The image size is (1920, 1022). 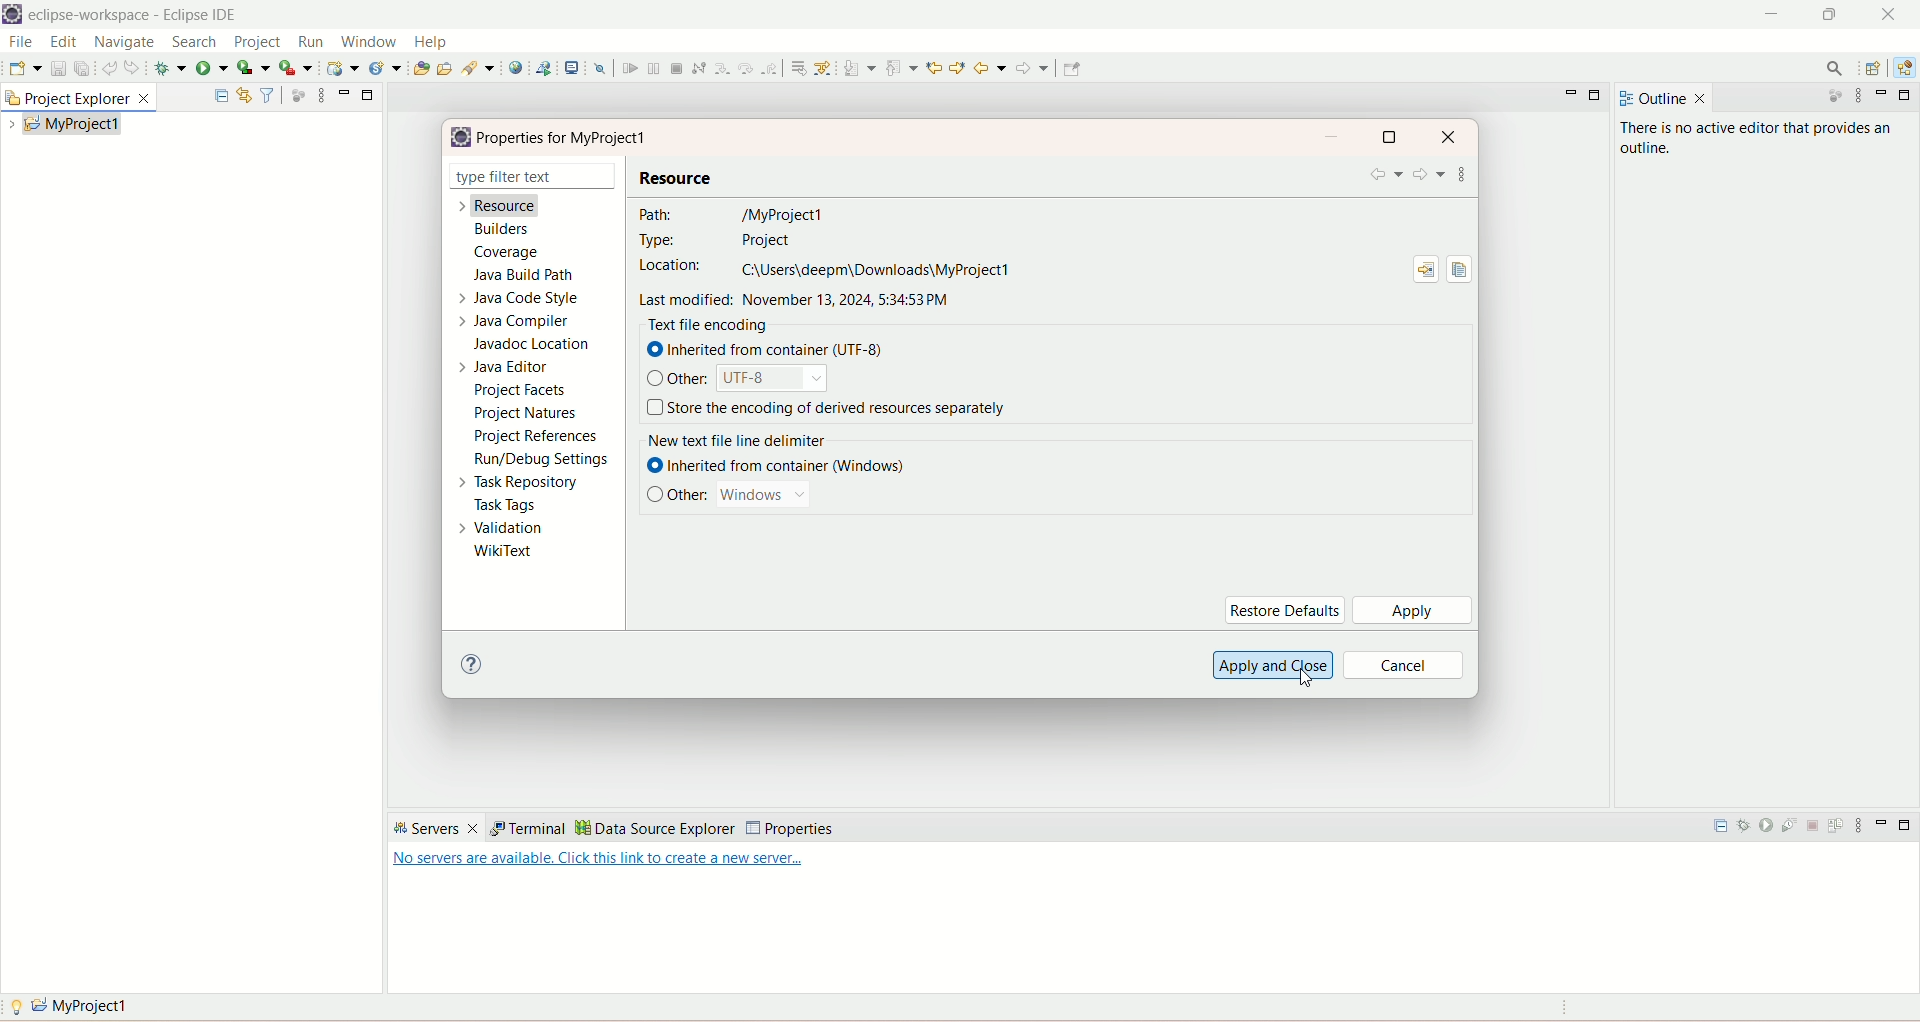 What do you see at coordinates (253, 68) in the screenshot?
I see `coverage` at bounding box center [253, 68].